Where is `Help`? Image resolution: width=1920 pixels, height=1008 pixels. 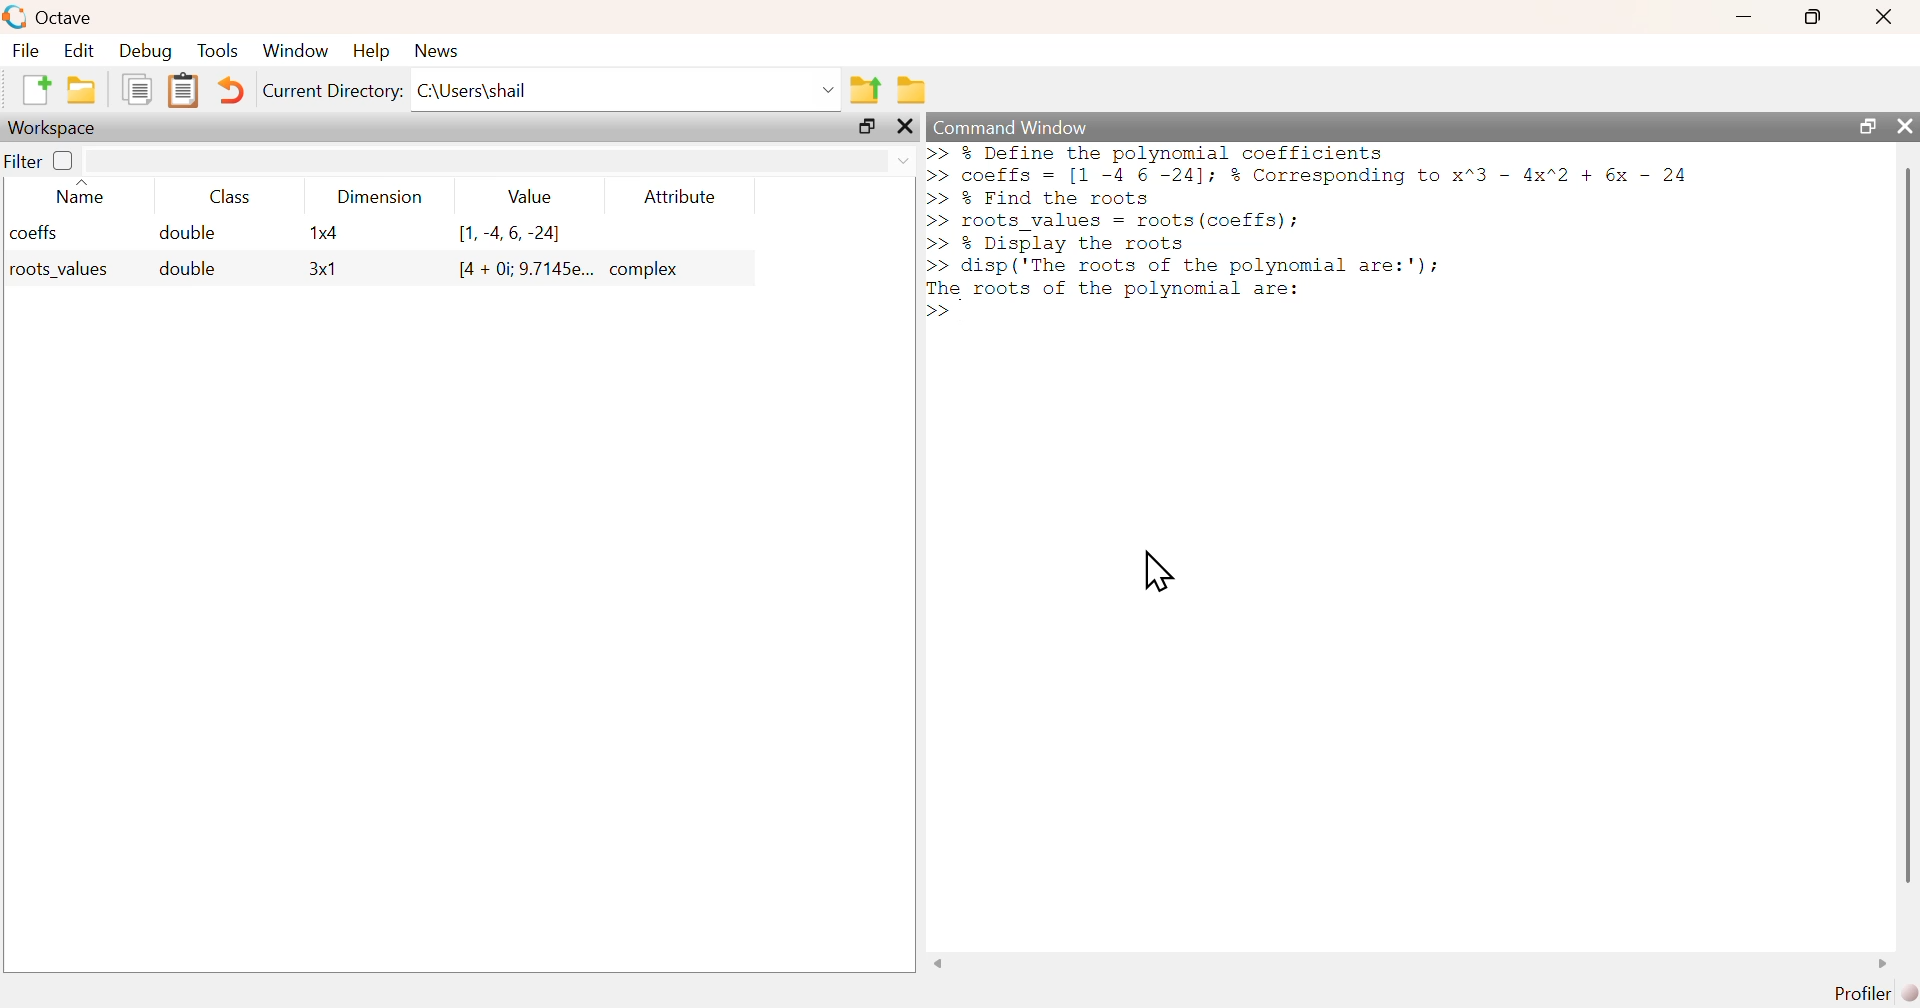 Help is located at coordinates (369, 52).